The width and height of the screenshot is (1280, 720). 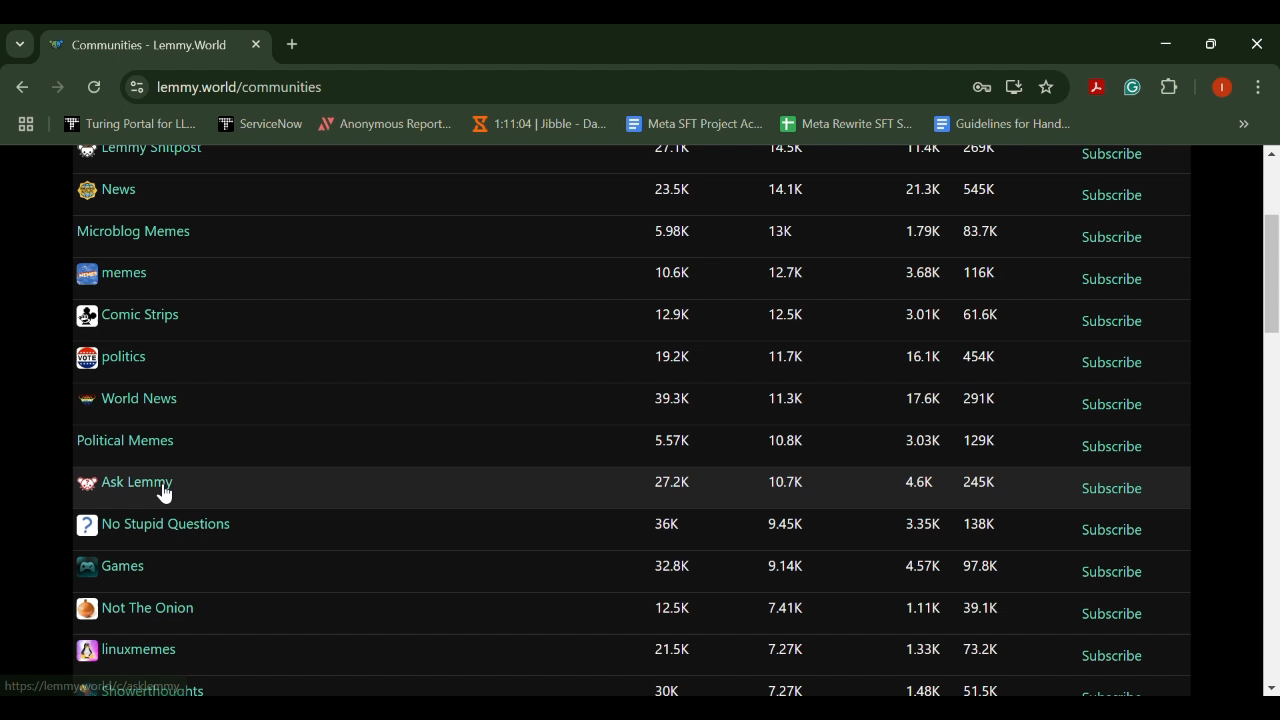 What do you see at coordinates (1222, 89) in the screenshot?
I see `Browser Profile ` at bounding box center [1222, 89].